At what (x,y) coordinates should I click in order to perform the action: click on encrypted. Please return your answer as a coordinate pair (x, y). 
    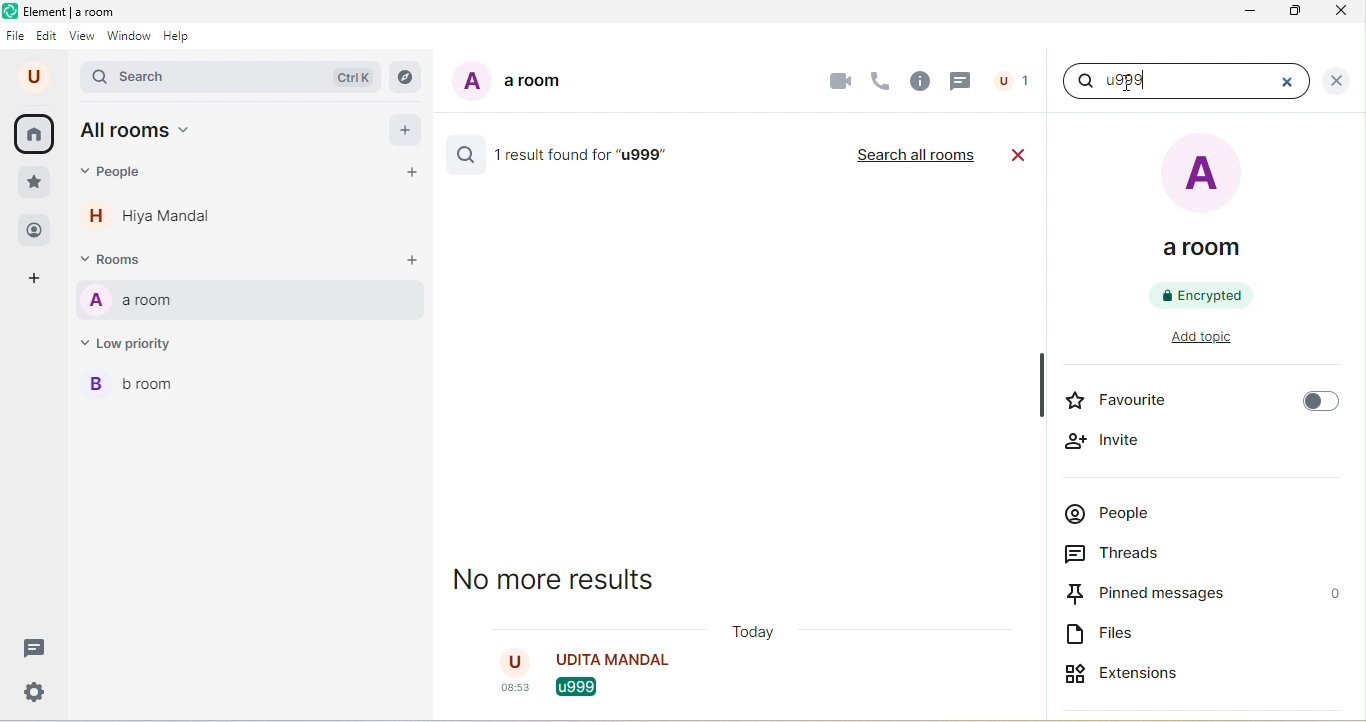
    Looking at the image, I should click on (1204, 295).